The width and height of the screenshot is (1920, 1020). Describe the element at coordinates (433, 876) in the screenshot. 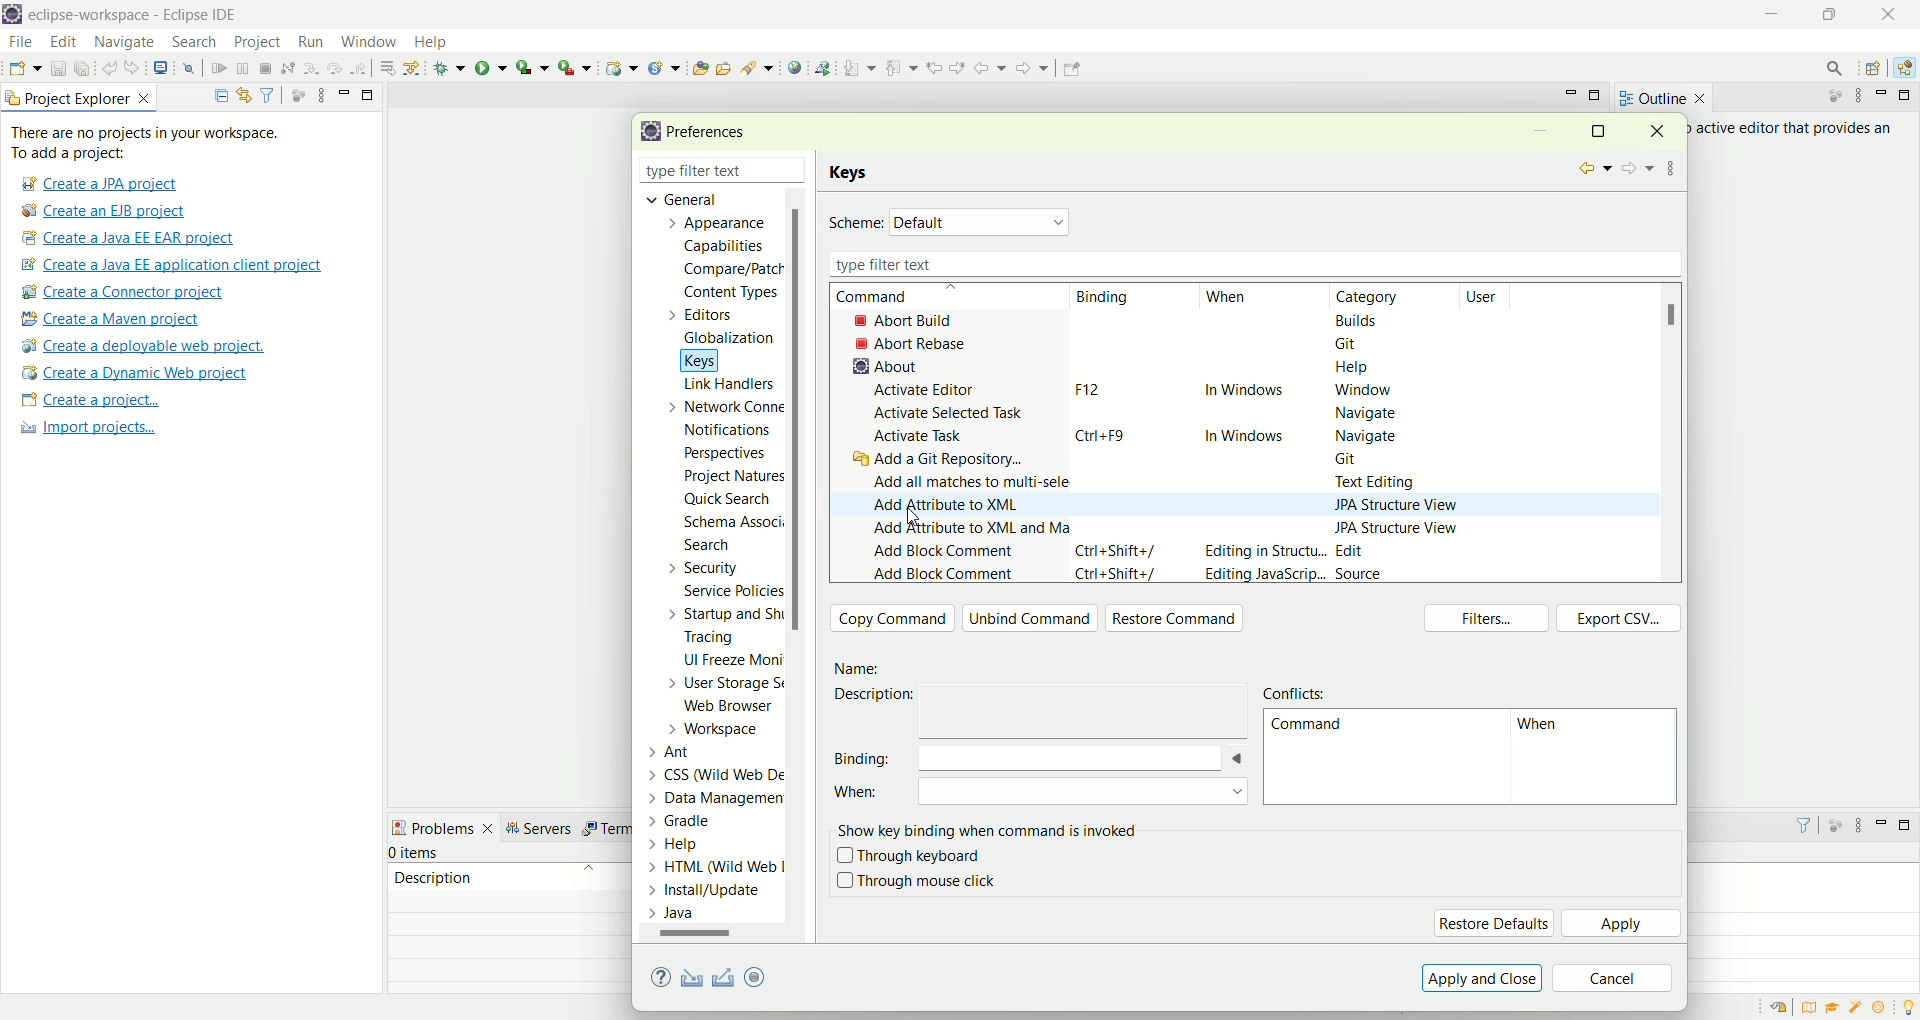

I see `description` at that location.